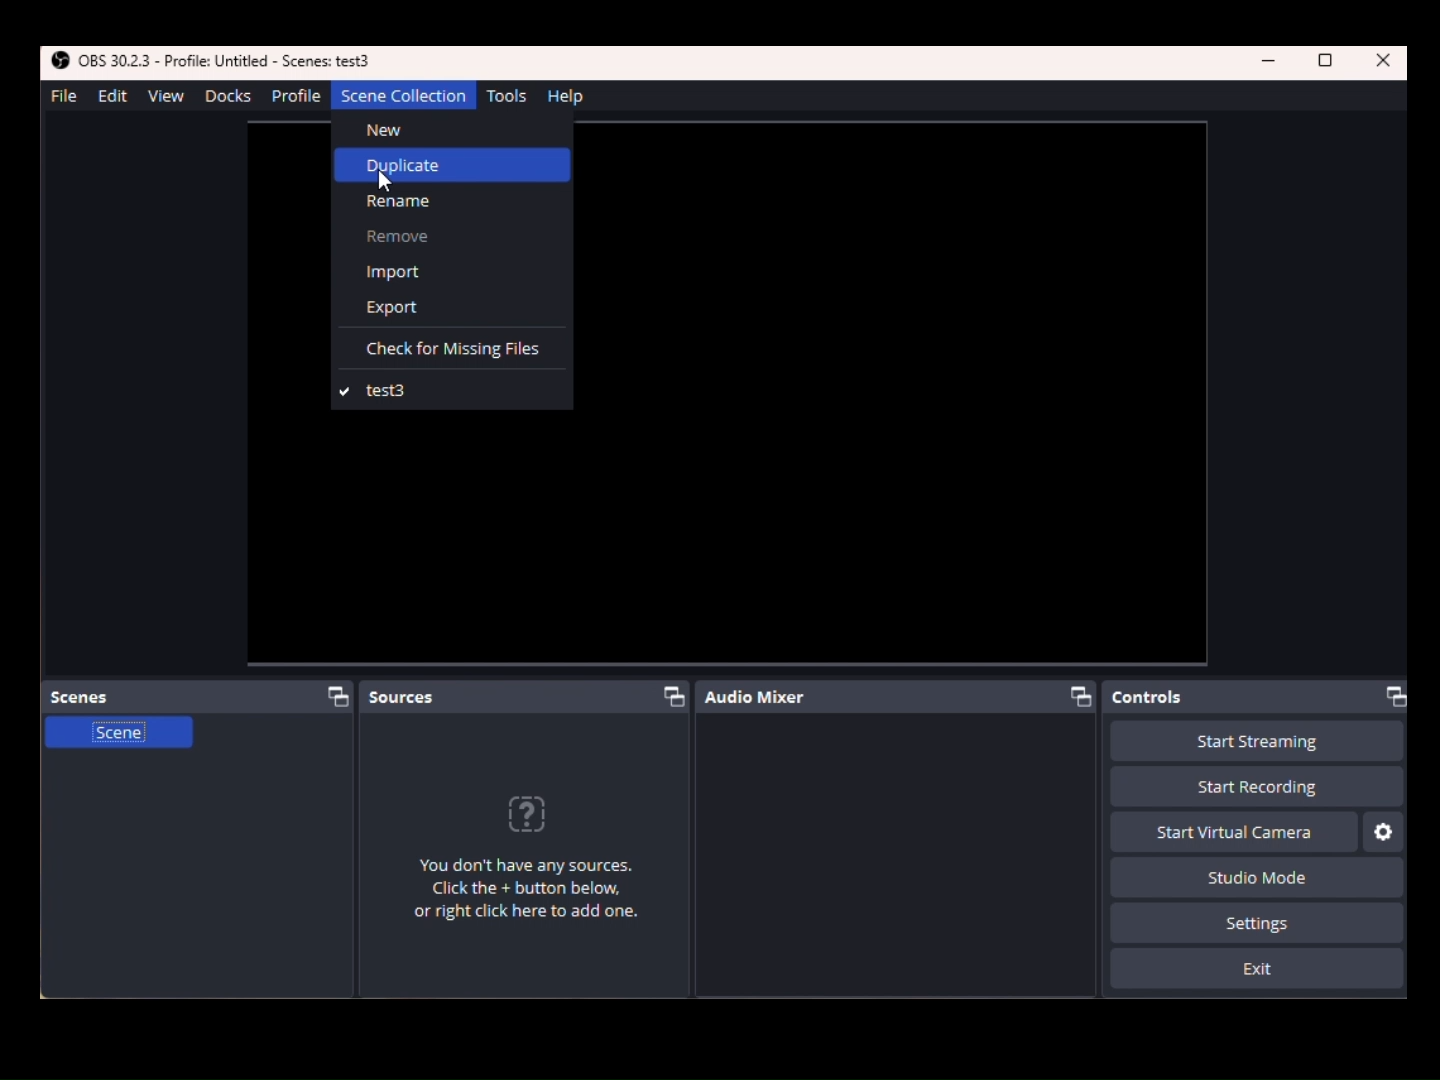  What do you see at coordinates (539, 865) in the screenshot?
I see `Any Sources` at bounding box center [539, 865].